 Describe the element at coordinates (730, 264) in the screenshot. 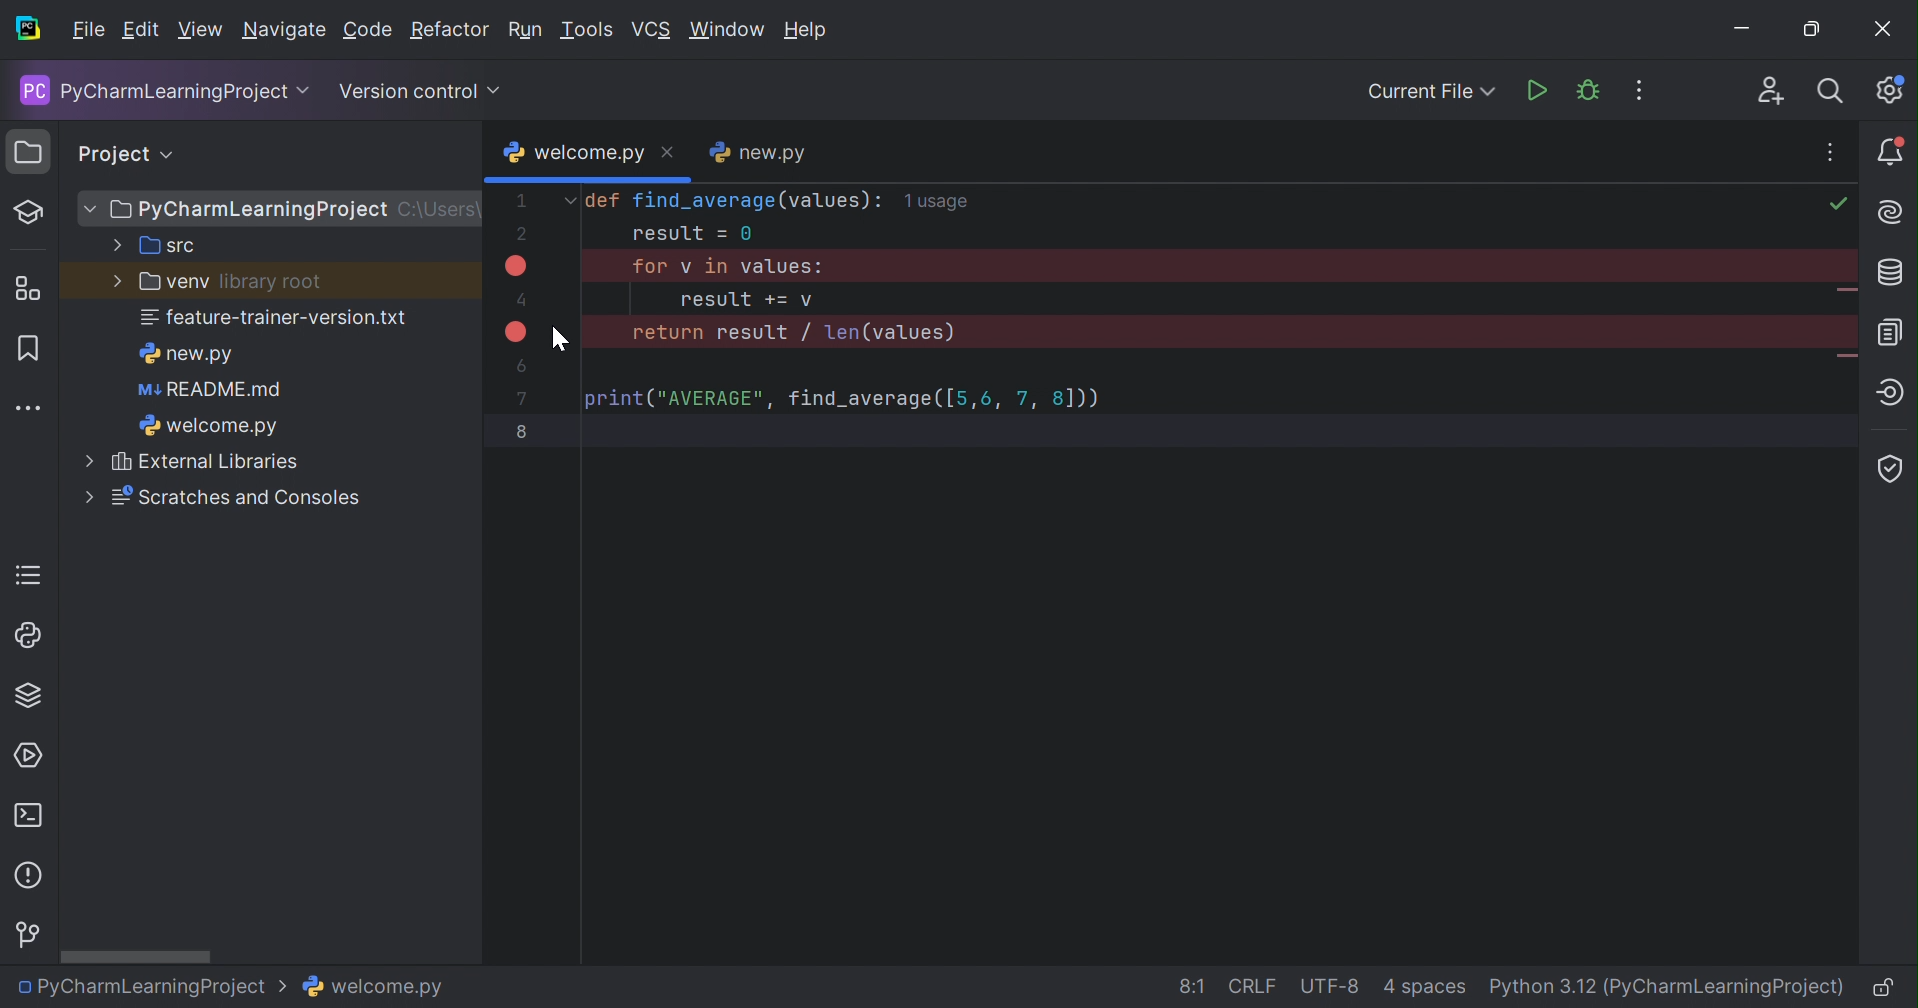

I see `for v in values:` at that location.